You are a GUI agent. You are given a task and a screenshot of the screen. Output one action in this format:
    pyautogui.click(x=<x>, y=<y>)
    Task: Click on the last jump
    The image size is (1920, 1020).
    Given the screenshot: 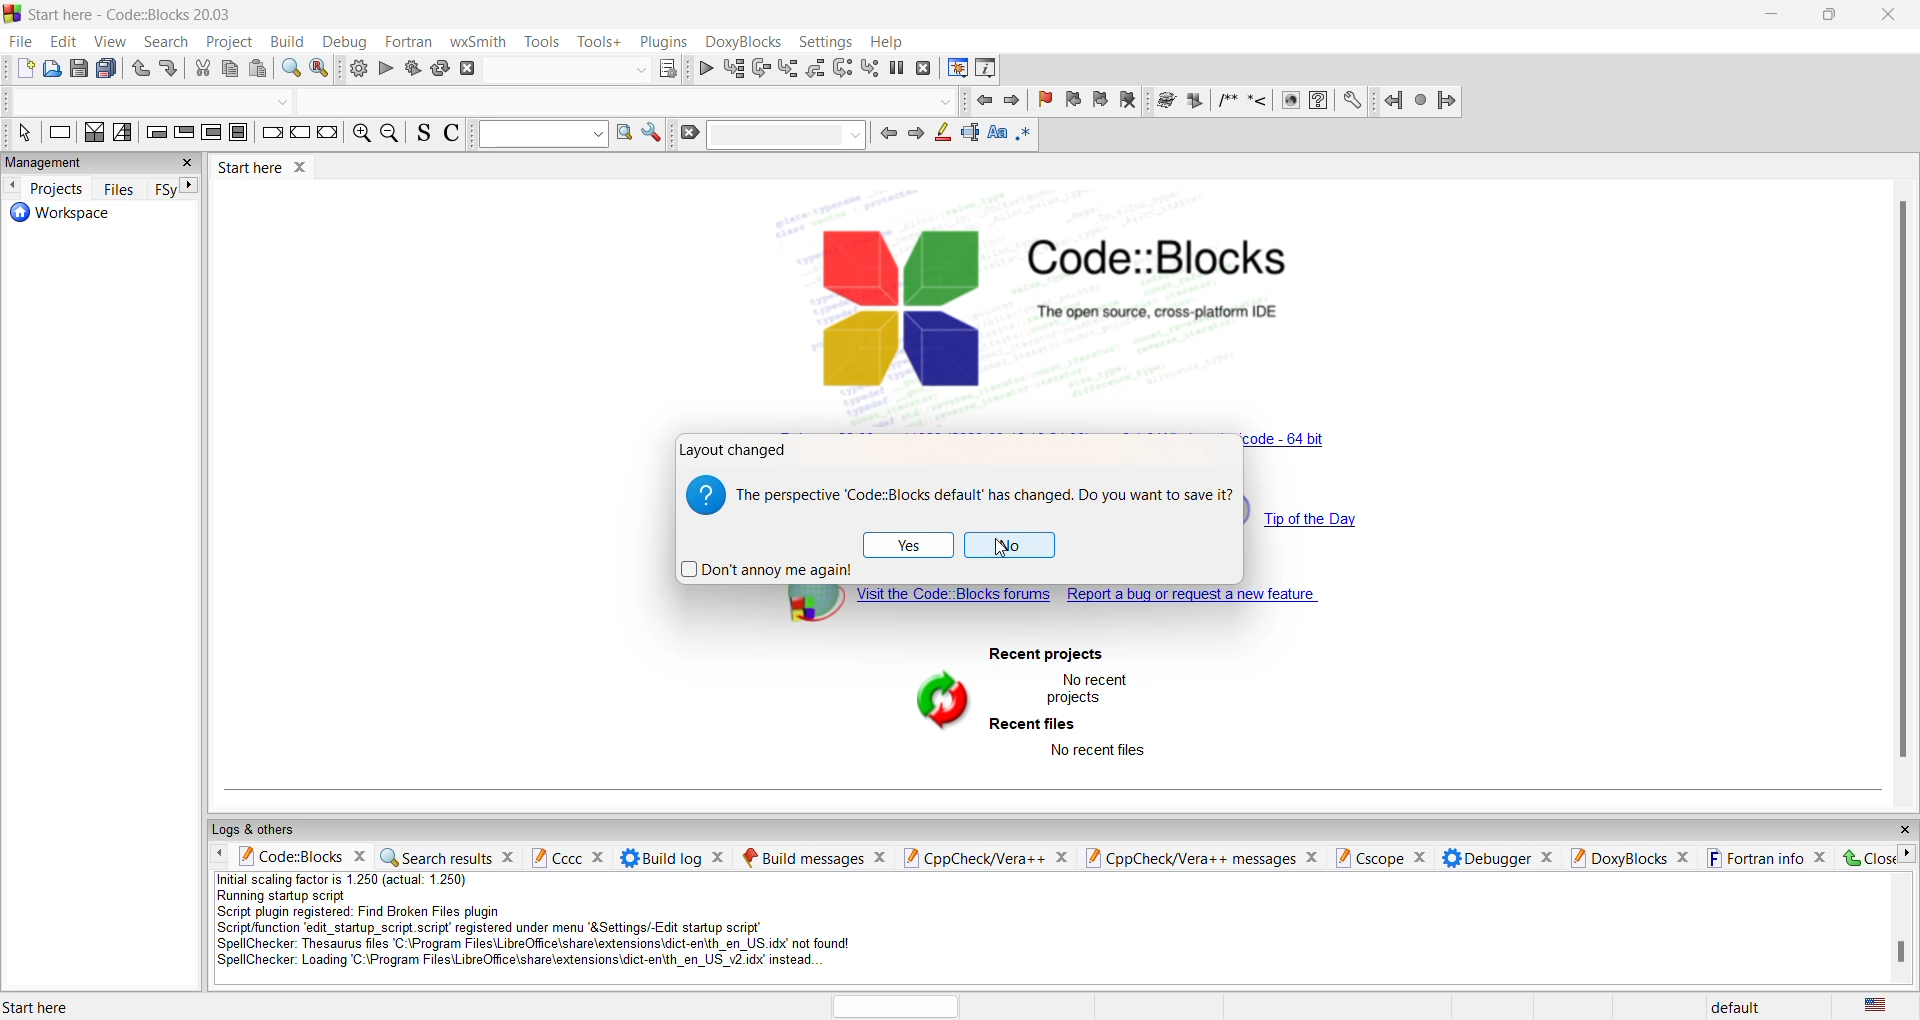 What is the action you would take?
    pyautogui.click(x=1418, y=101)
    